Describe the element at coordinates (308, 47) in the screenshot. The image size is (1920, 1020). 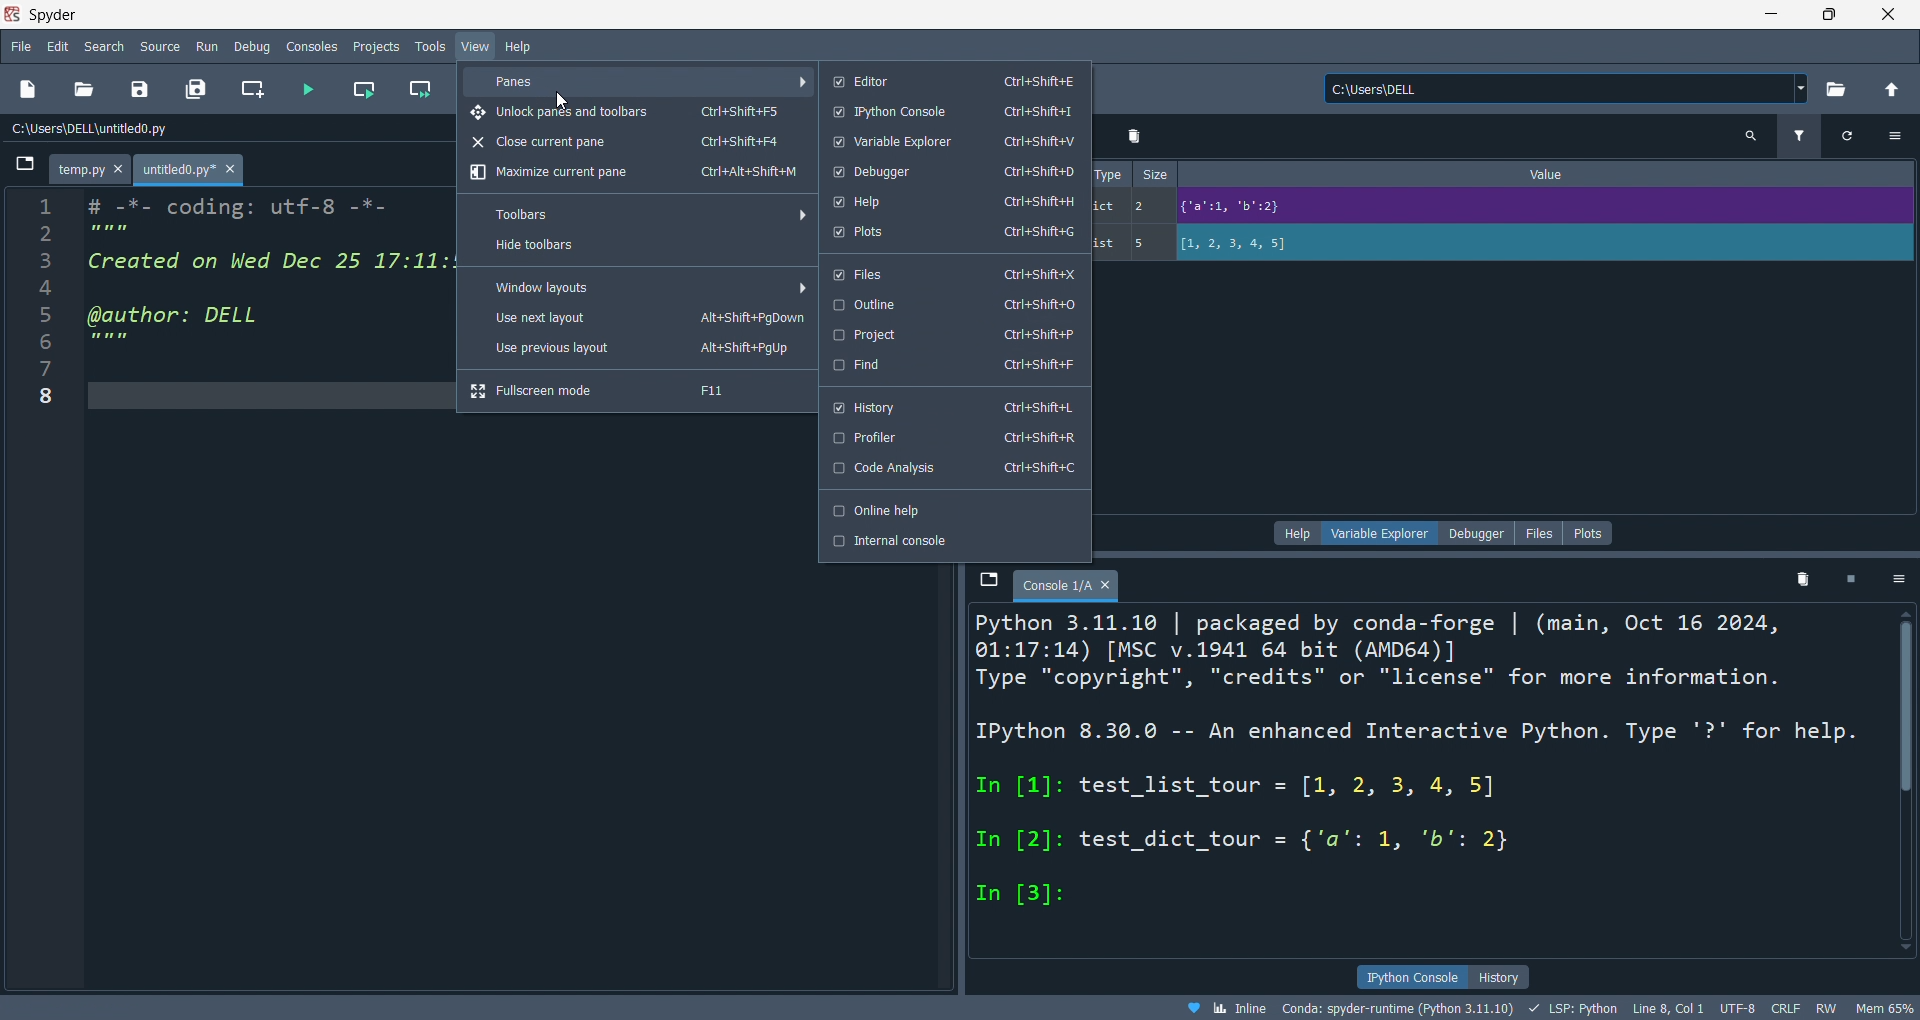
I see `consolesn` at that location.